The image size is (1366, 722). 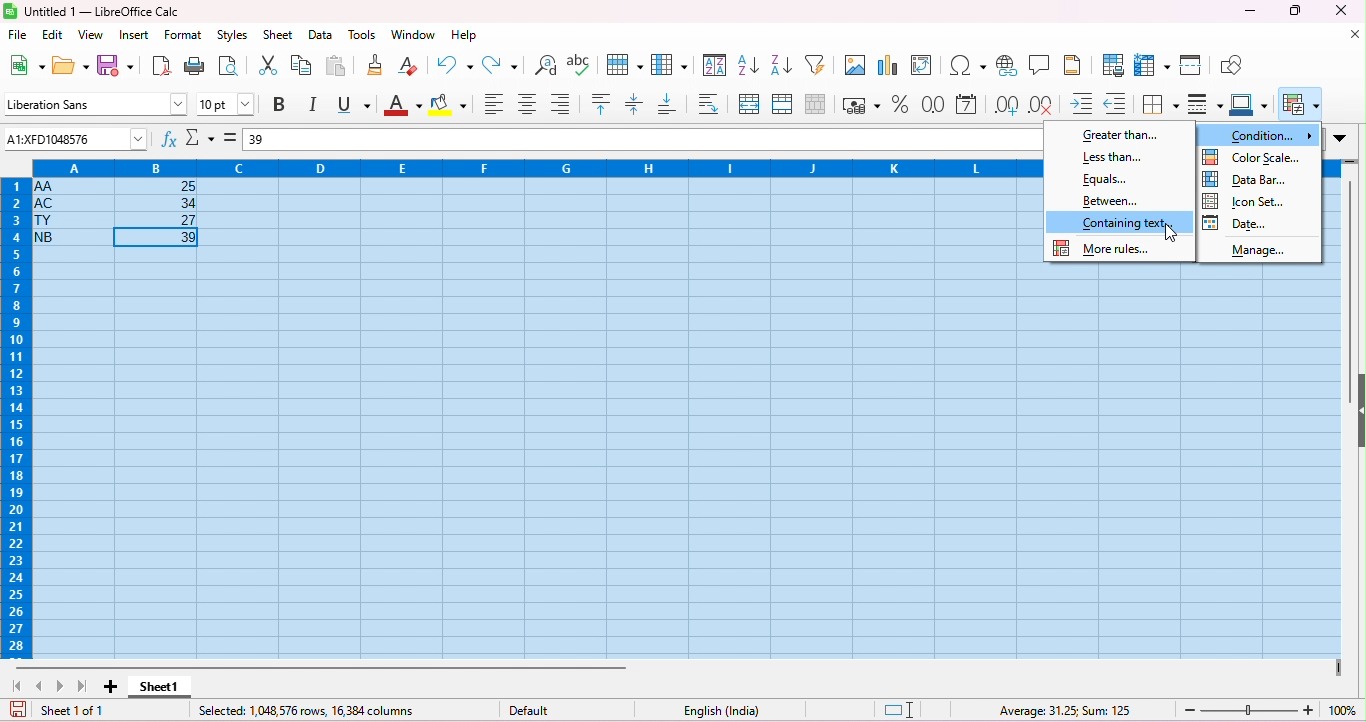 I want to click on undo, so click(x=456, y=64).